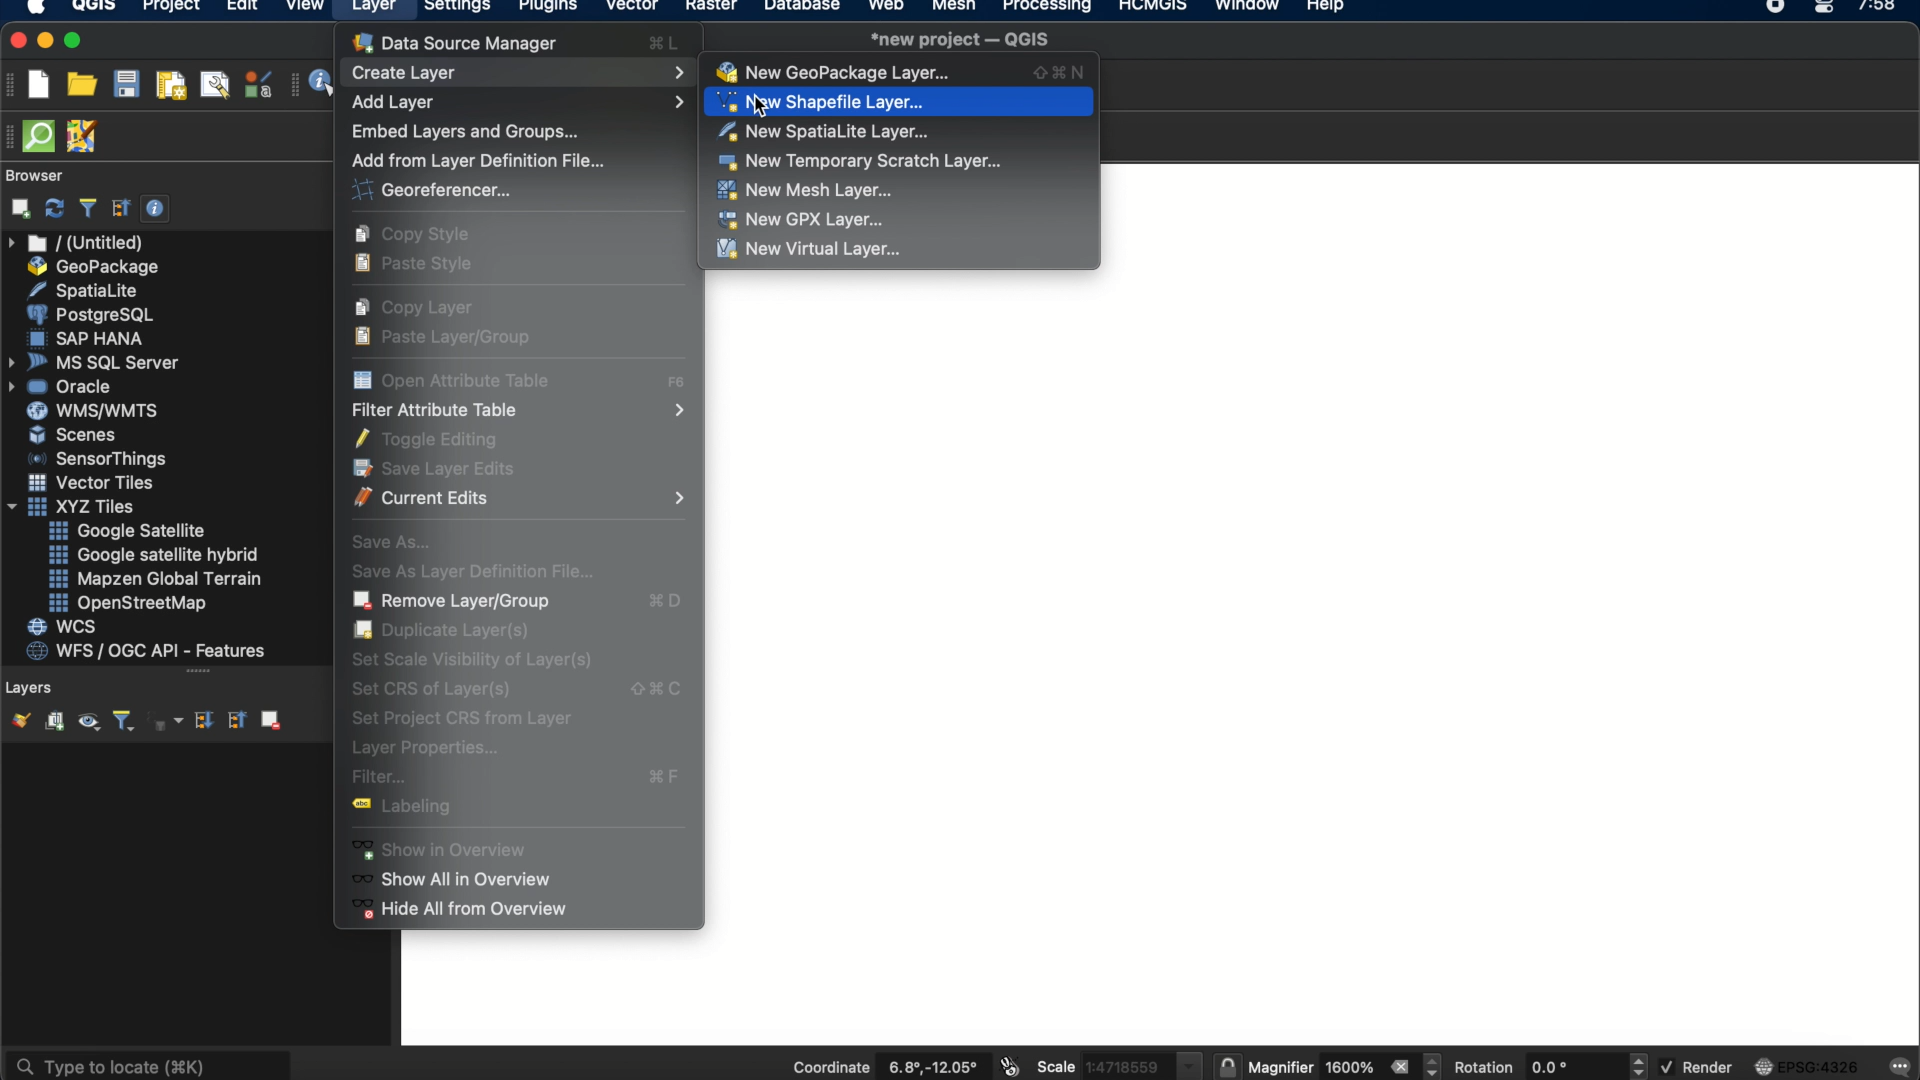 This screenshot has width=1920, height=1080. Describe the element at coordinates (477, 719) in the screenshot. I see `set project crs from layer` at that location.